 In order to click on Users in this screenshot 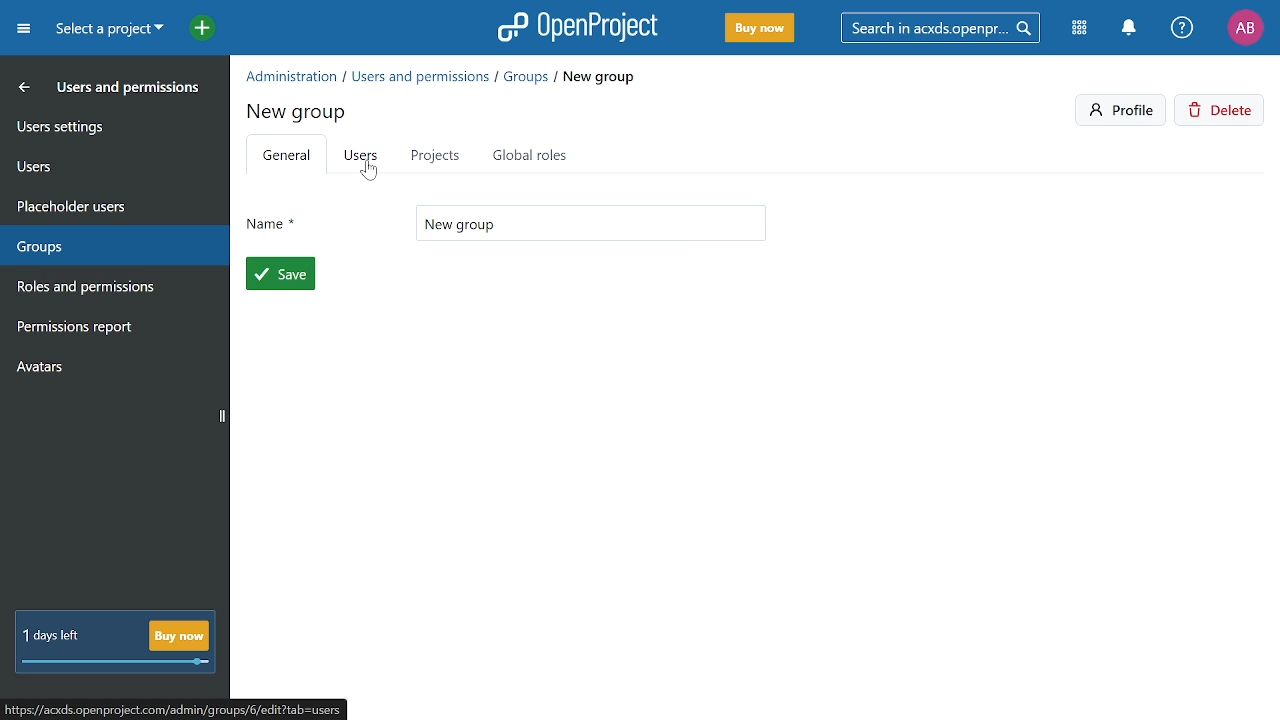, I will do `click(112, 163)`.